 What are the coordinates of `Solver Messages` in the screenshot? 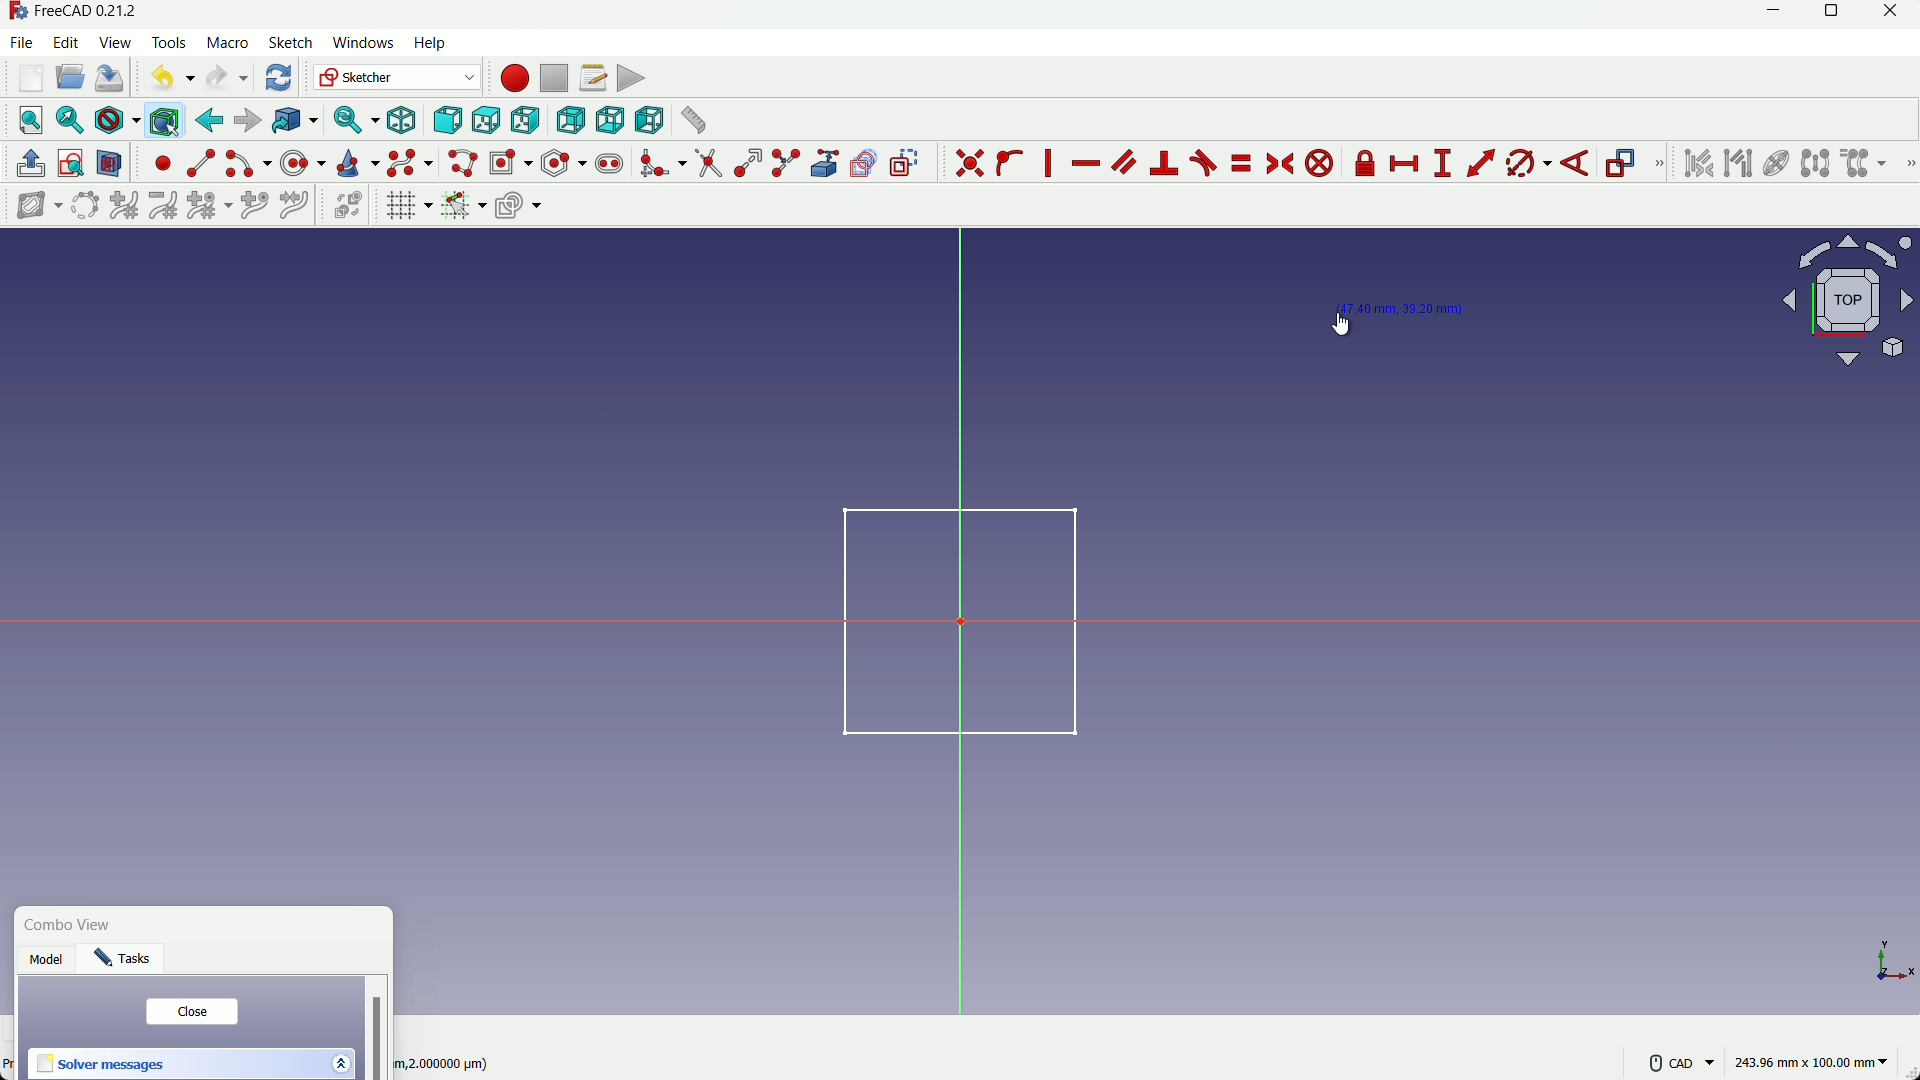 It's located at (102, 1065).